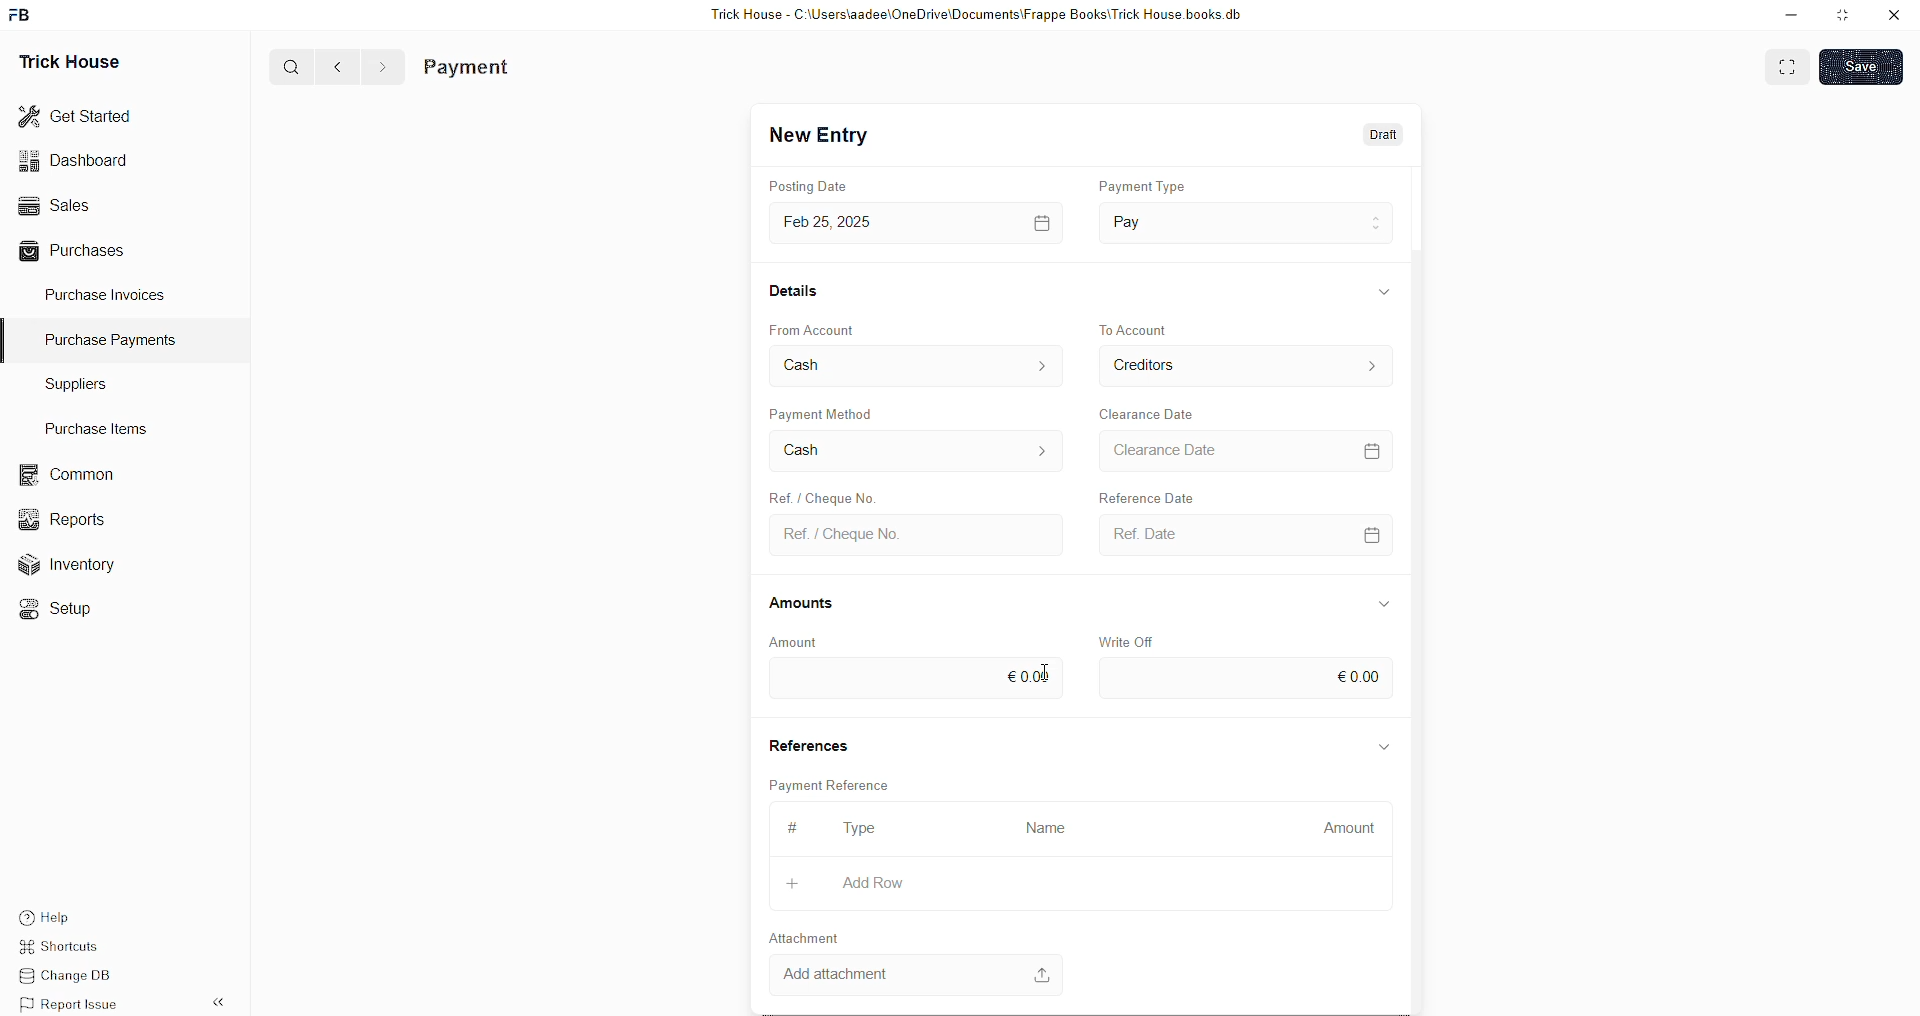 The image size is (1920, 1016). What do you see at coordinates (102, 425) in the screenshot?
I see `Purchase Items` at bounding box center [102, 425].